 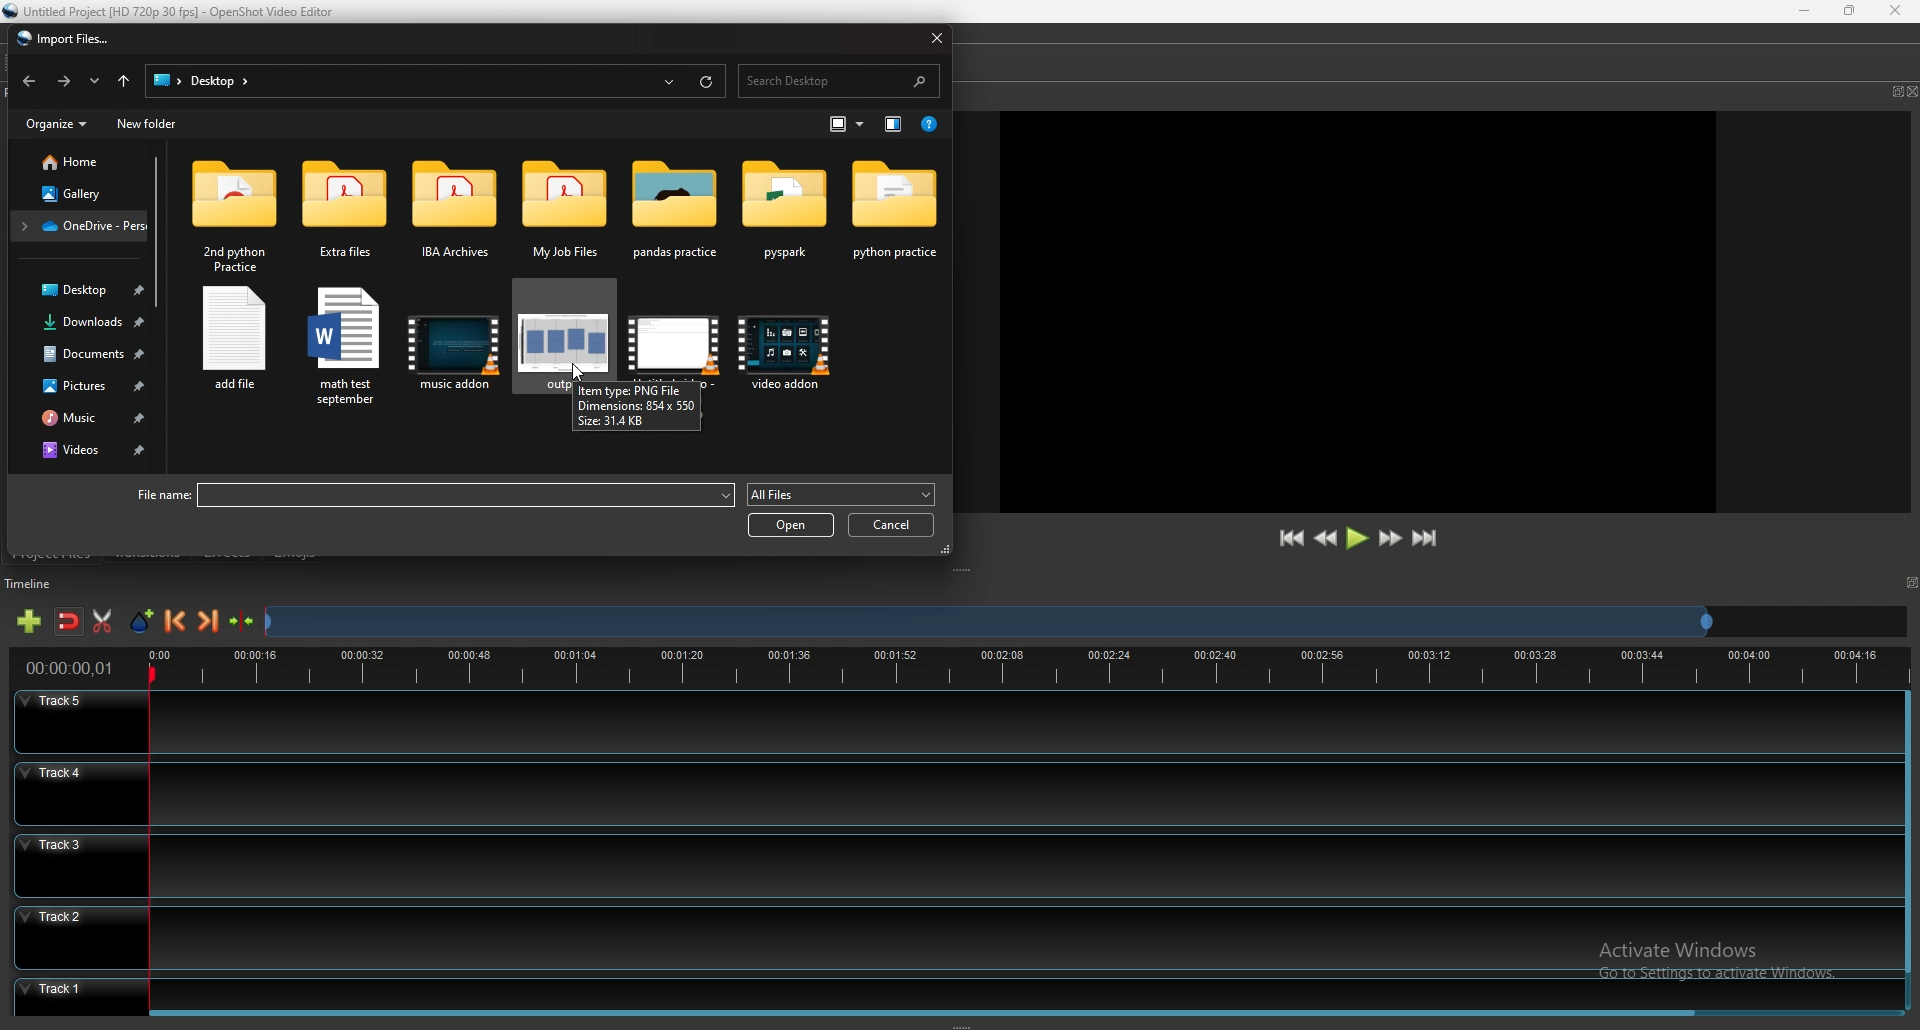 What do you see at coordinates (1913, 91) in the screenshot?
I see `close` at bounding box center [1913, 91].